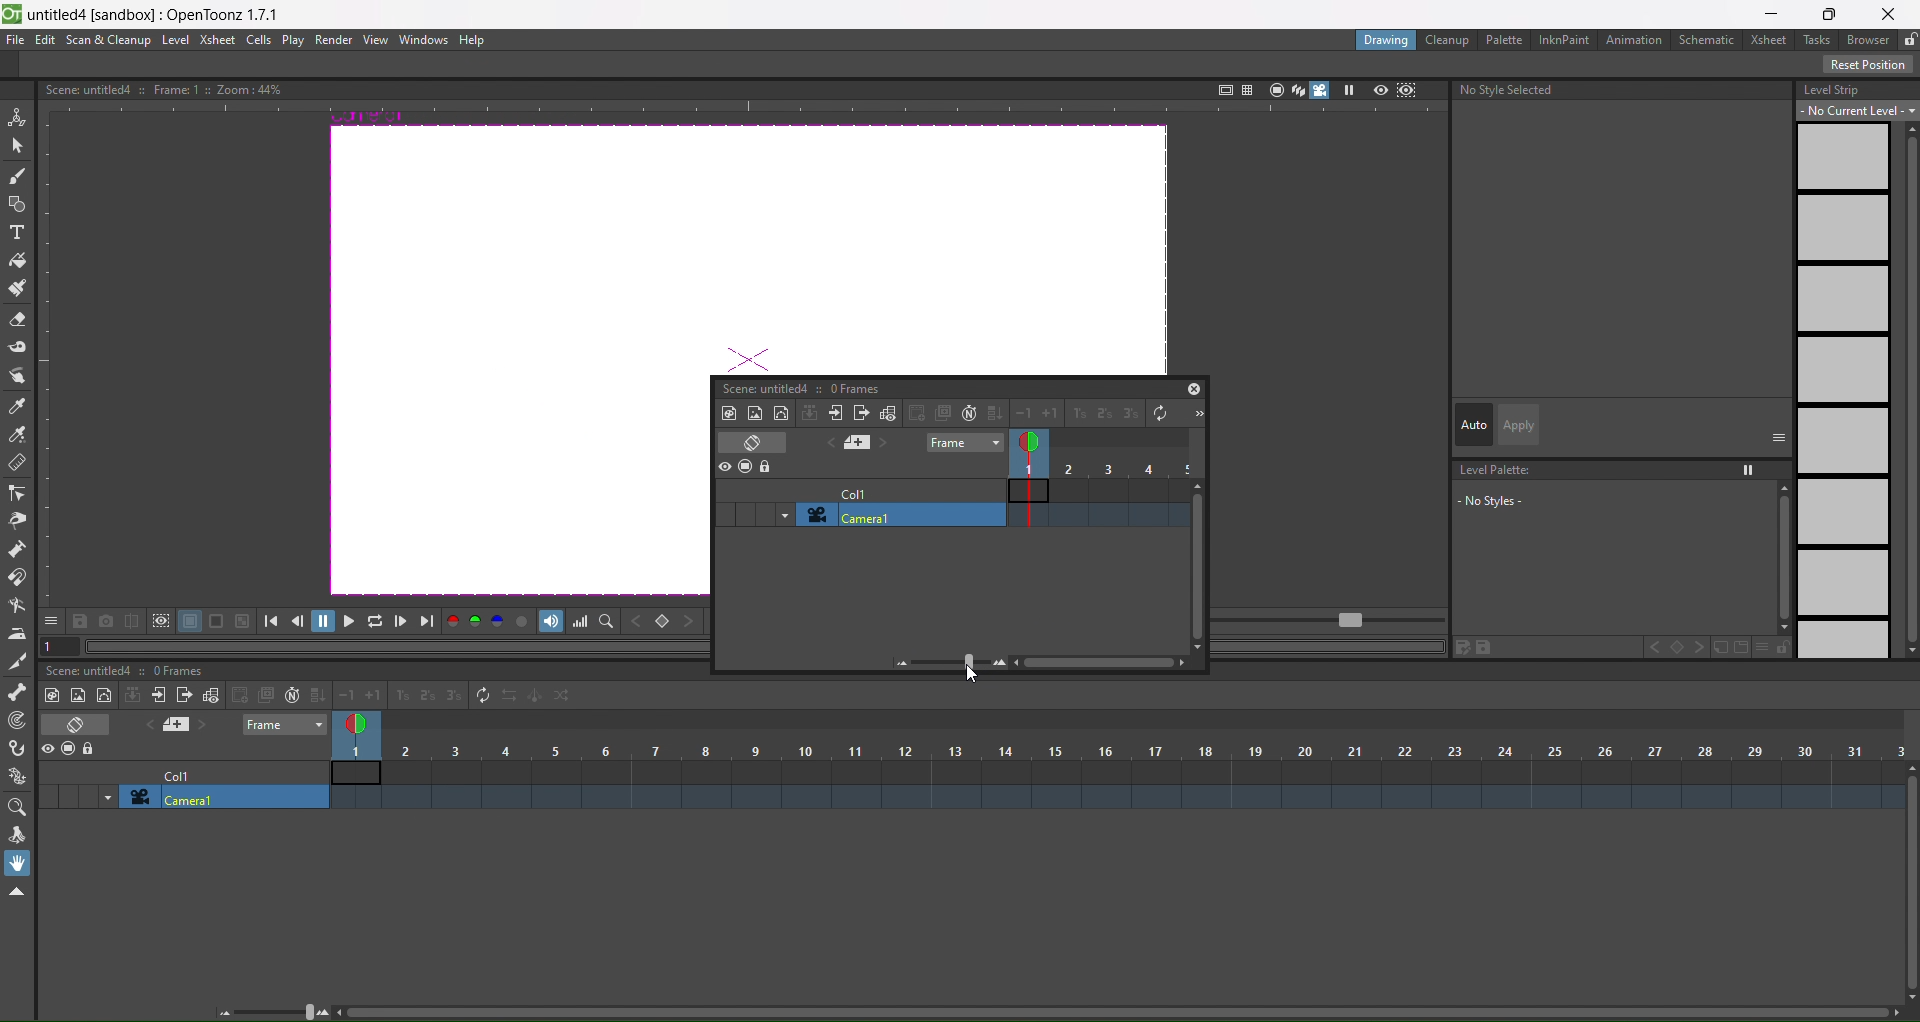 The height and width of the screenshot is (1022, 1920). Describe the element at coordinates (753, 441) in the screenshot. I see `` at that location.